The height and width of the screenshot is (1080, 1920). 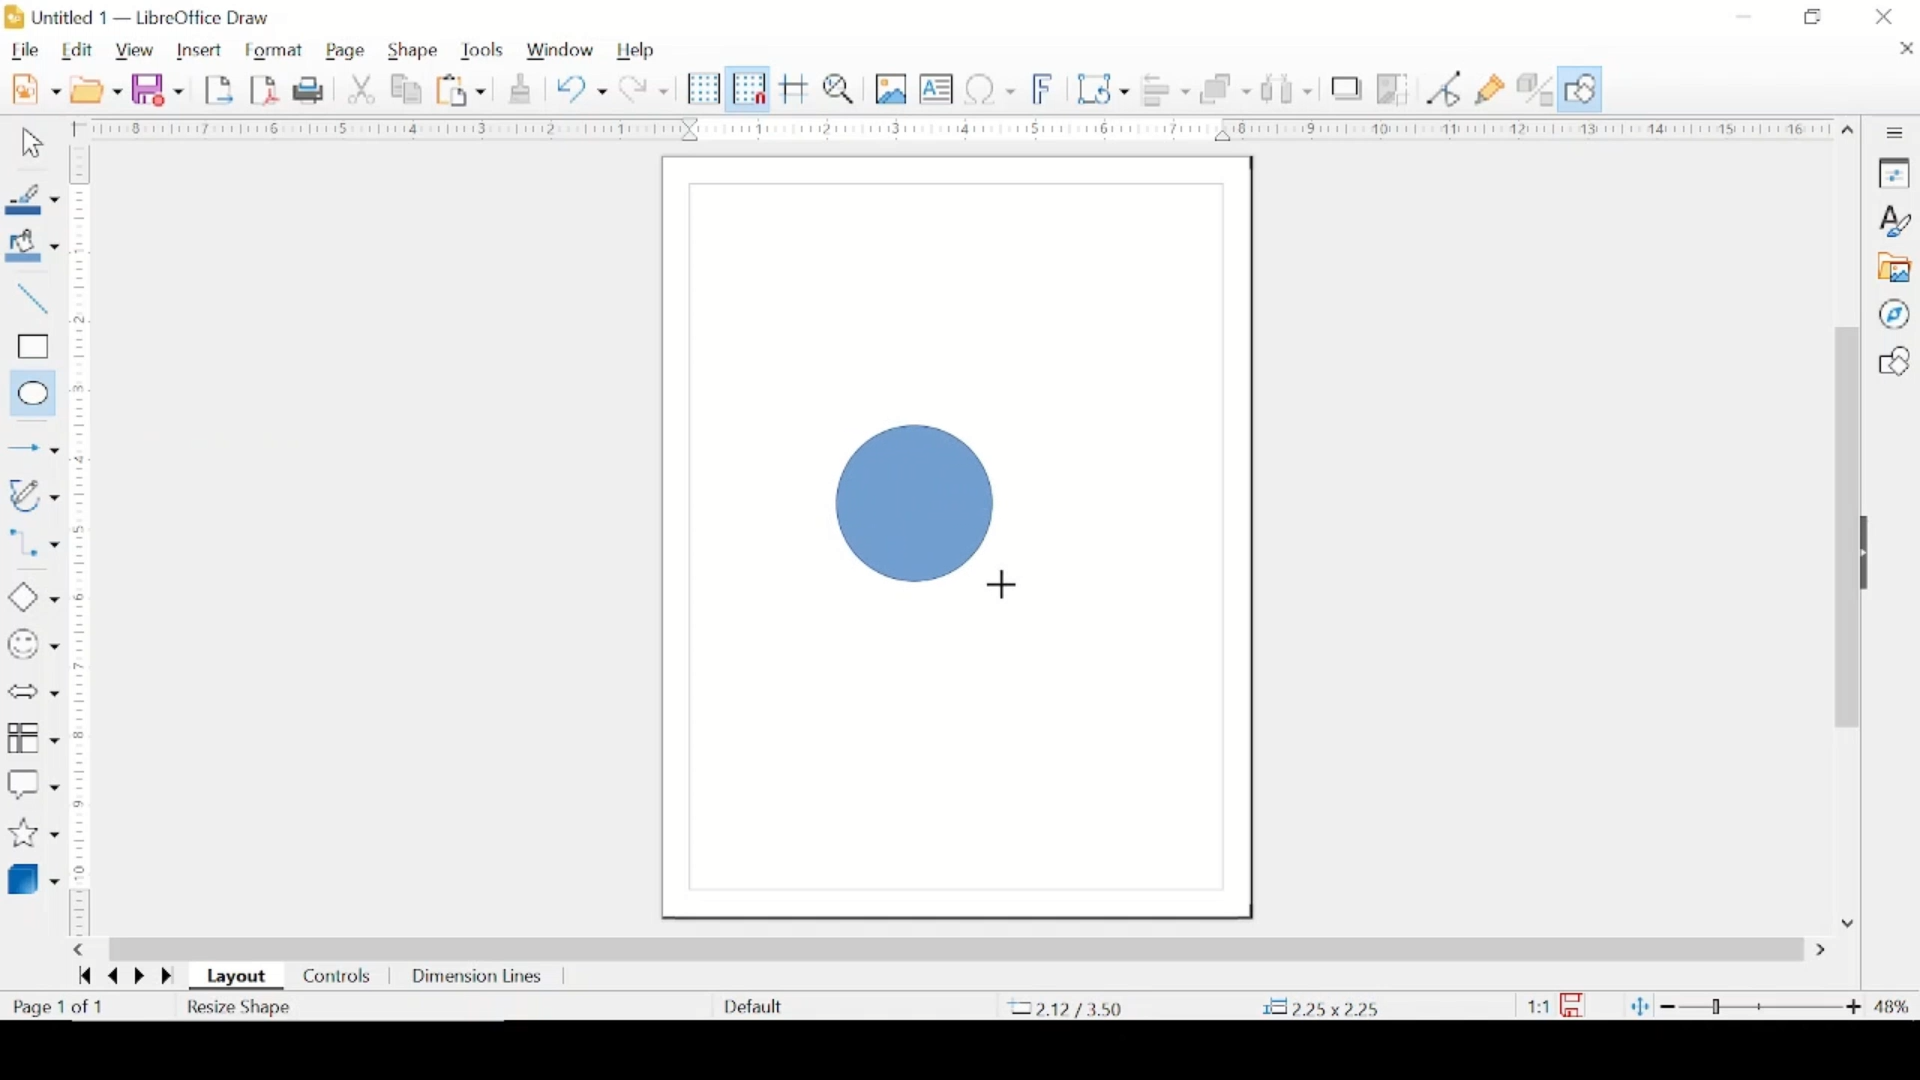 What do you see at coordinates (1067, 1007) in the screenshot?
I see `coordinate` at bounding box center [1067, 1007].